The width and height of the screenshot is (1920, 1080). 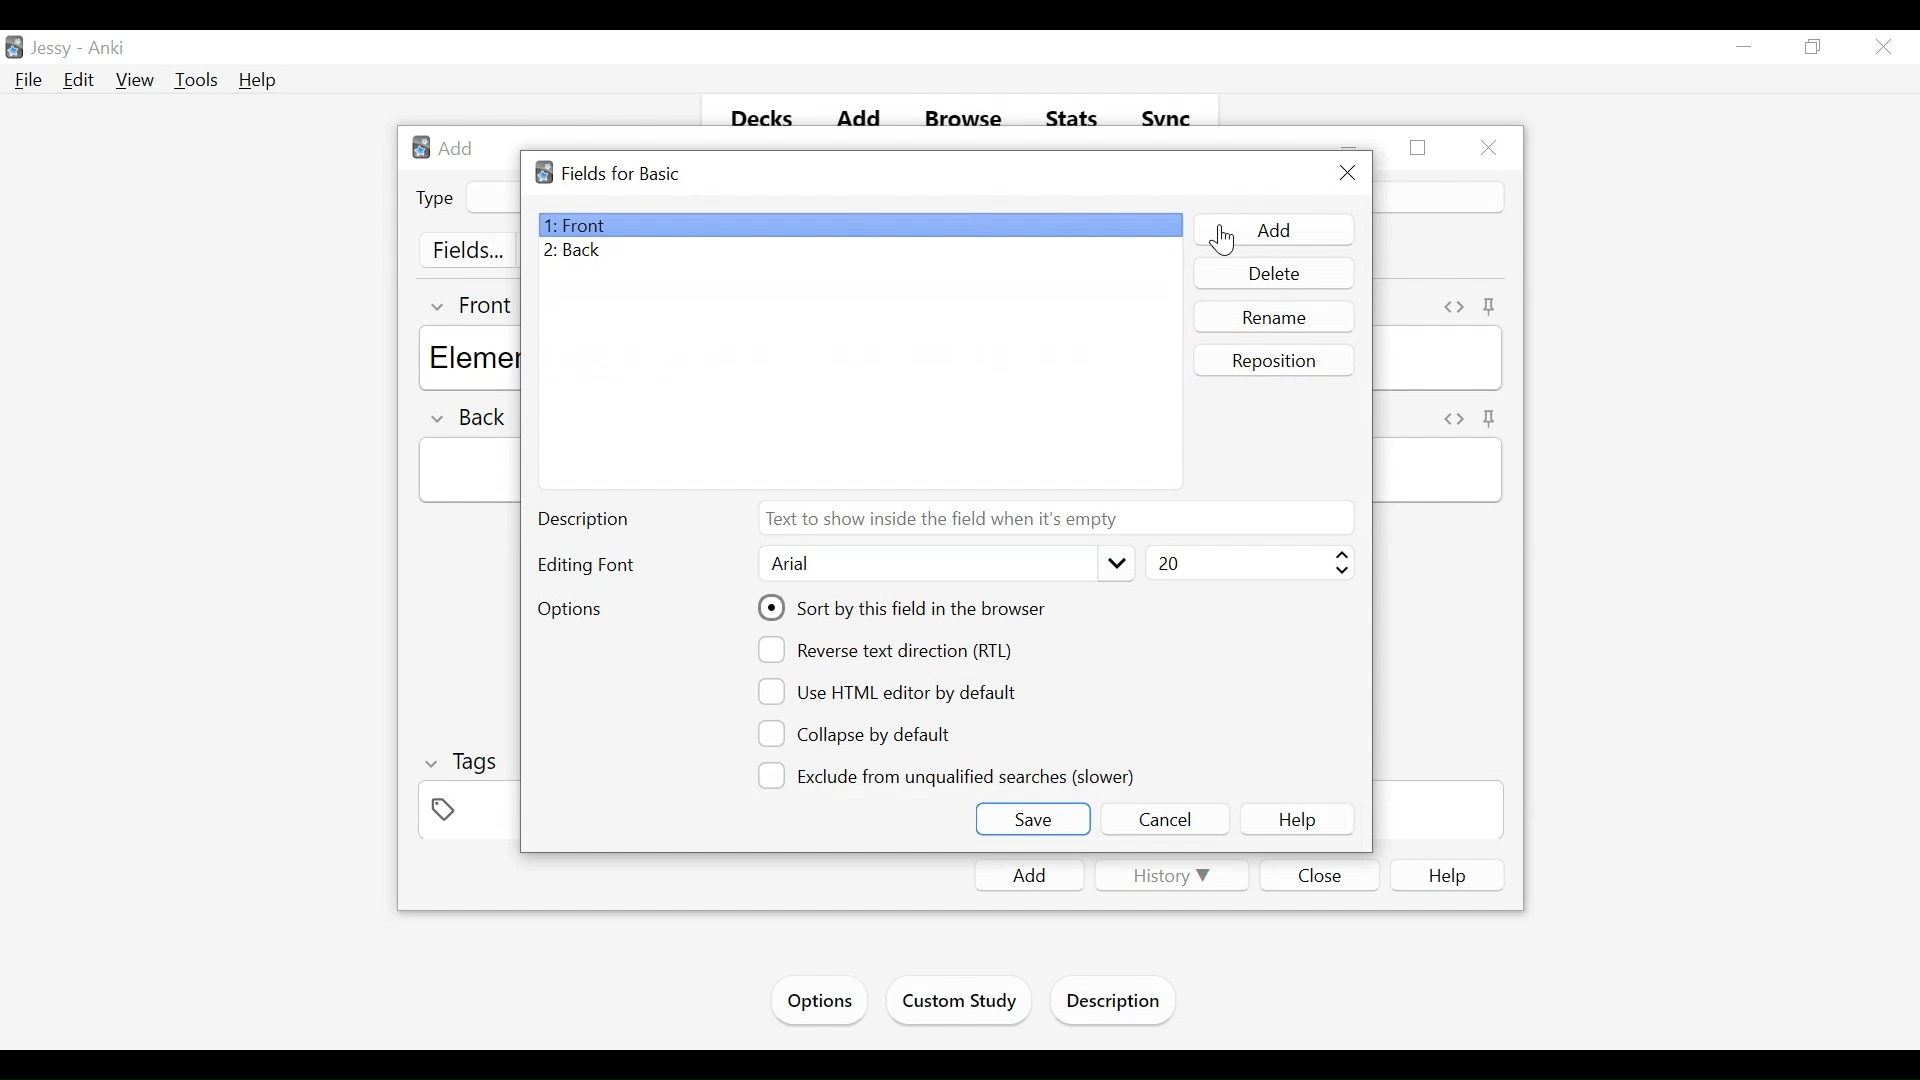 What do you see at coordinates (860, 251) in the screenshot?
I see `Bac` at bounding box center [860, 251].